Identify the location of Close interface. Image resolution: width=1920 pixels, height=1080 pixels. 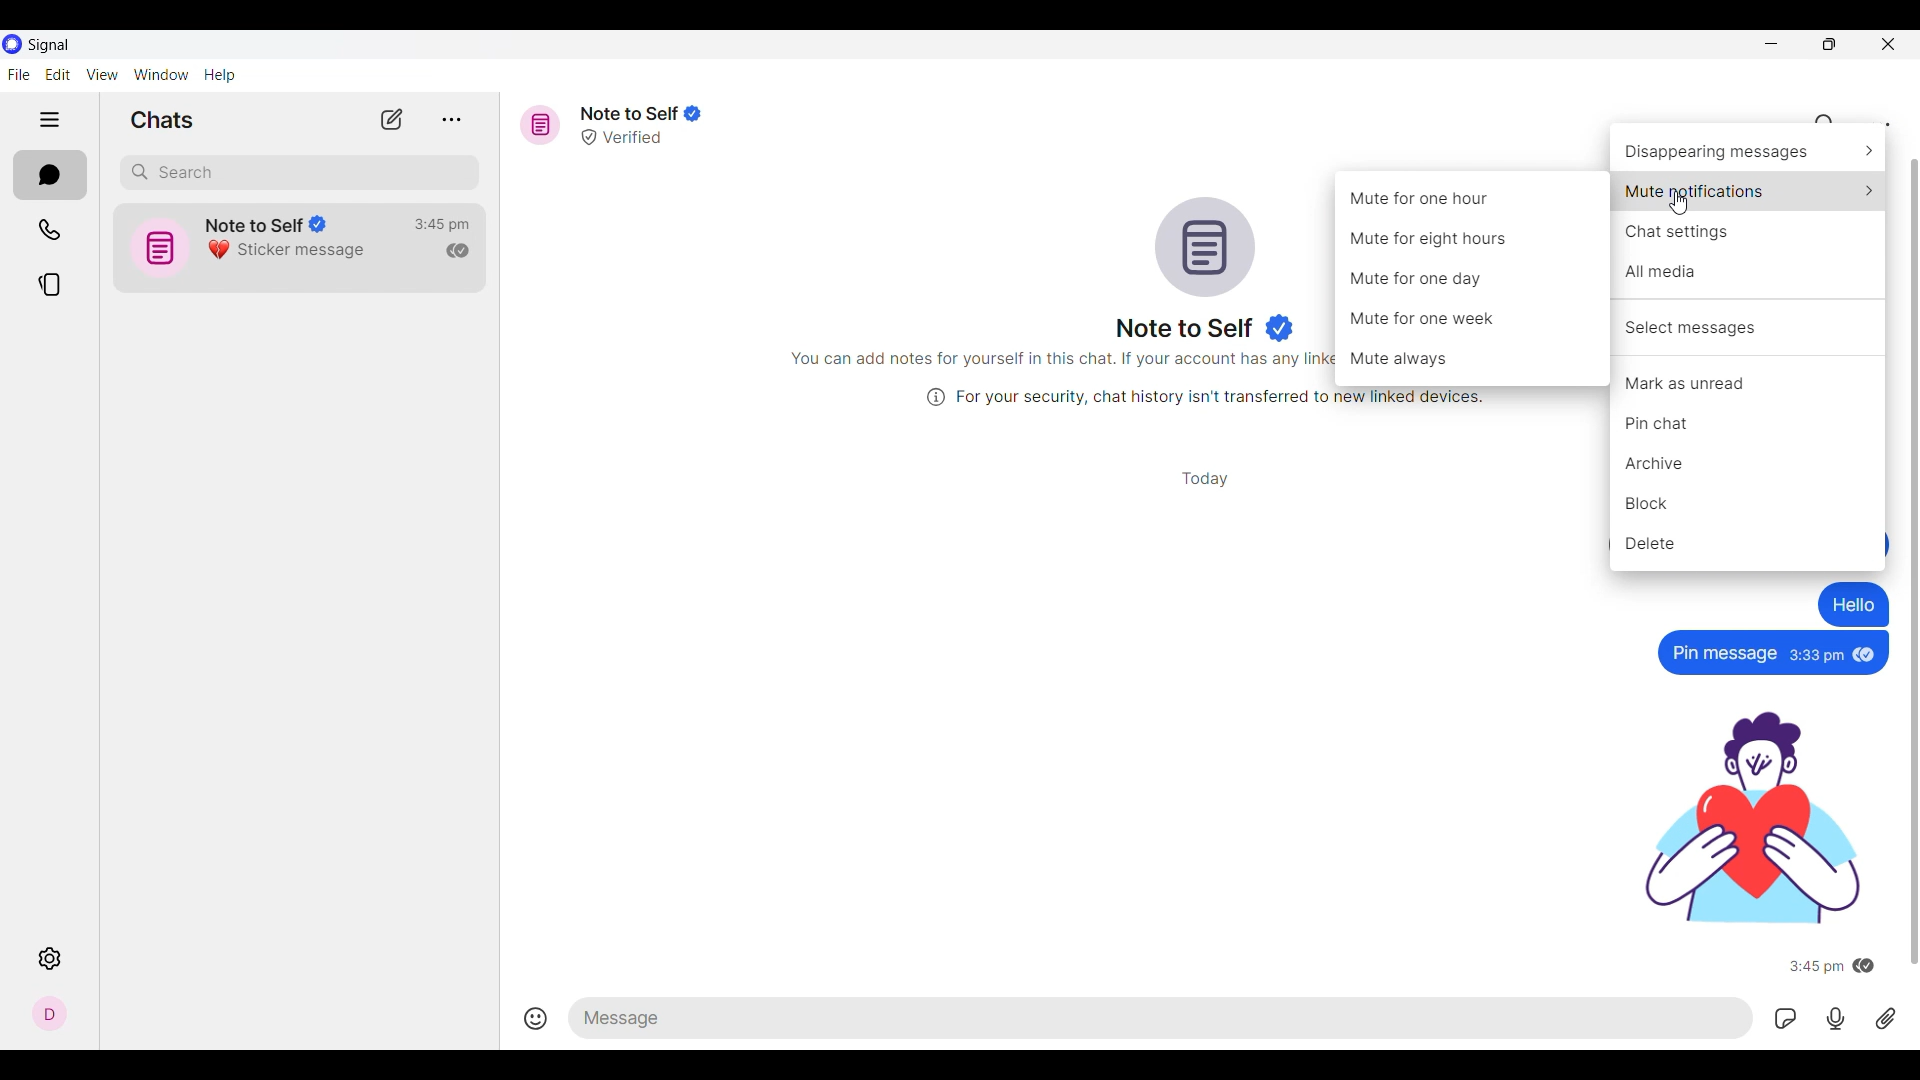
(1889, 45).